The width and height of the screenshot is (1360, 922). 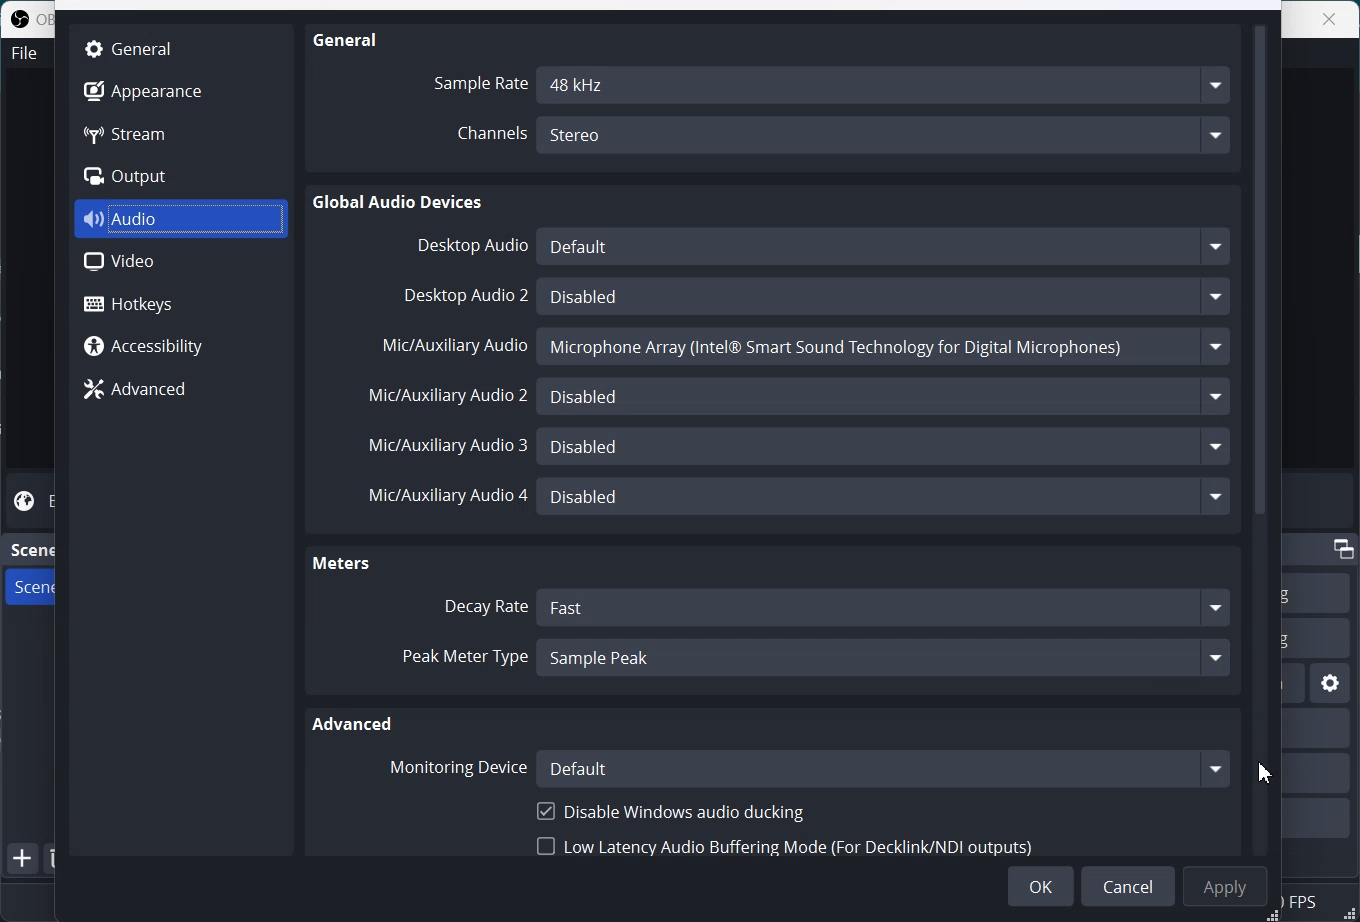 I want to click on Disabled, so click(x=885, y=396).